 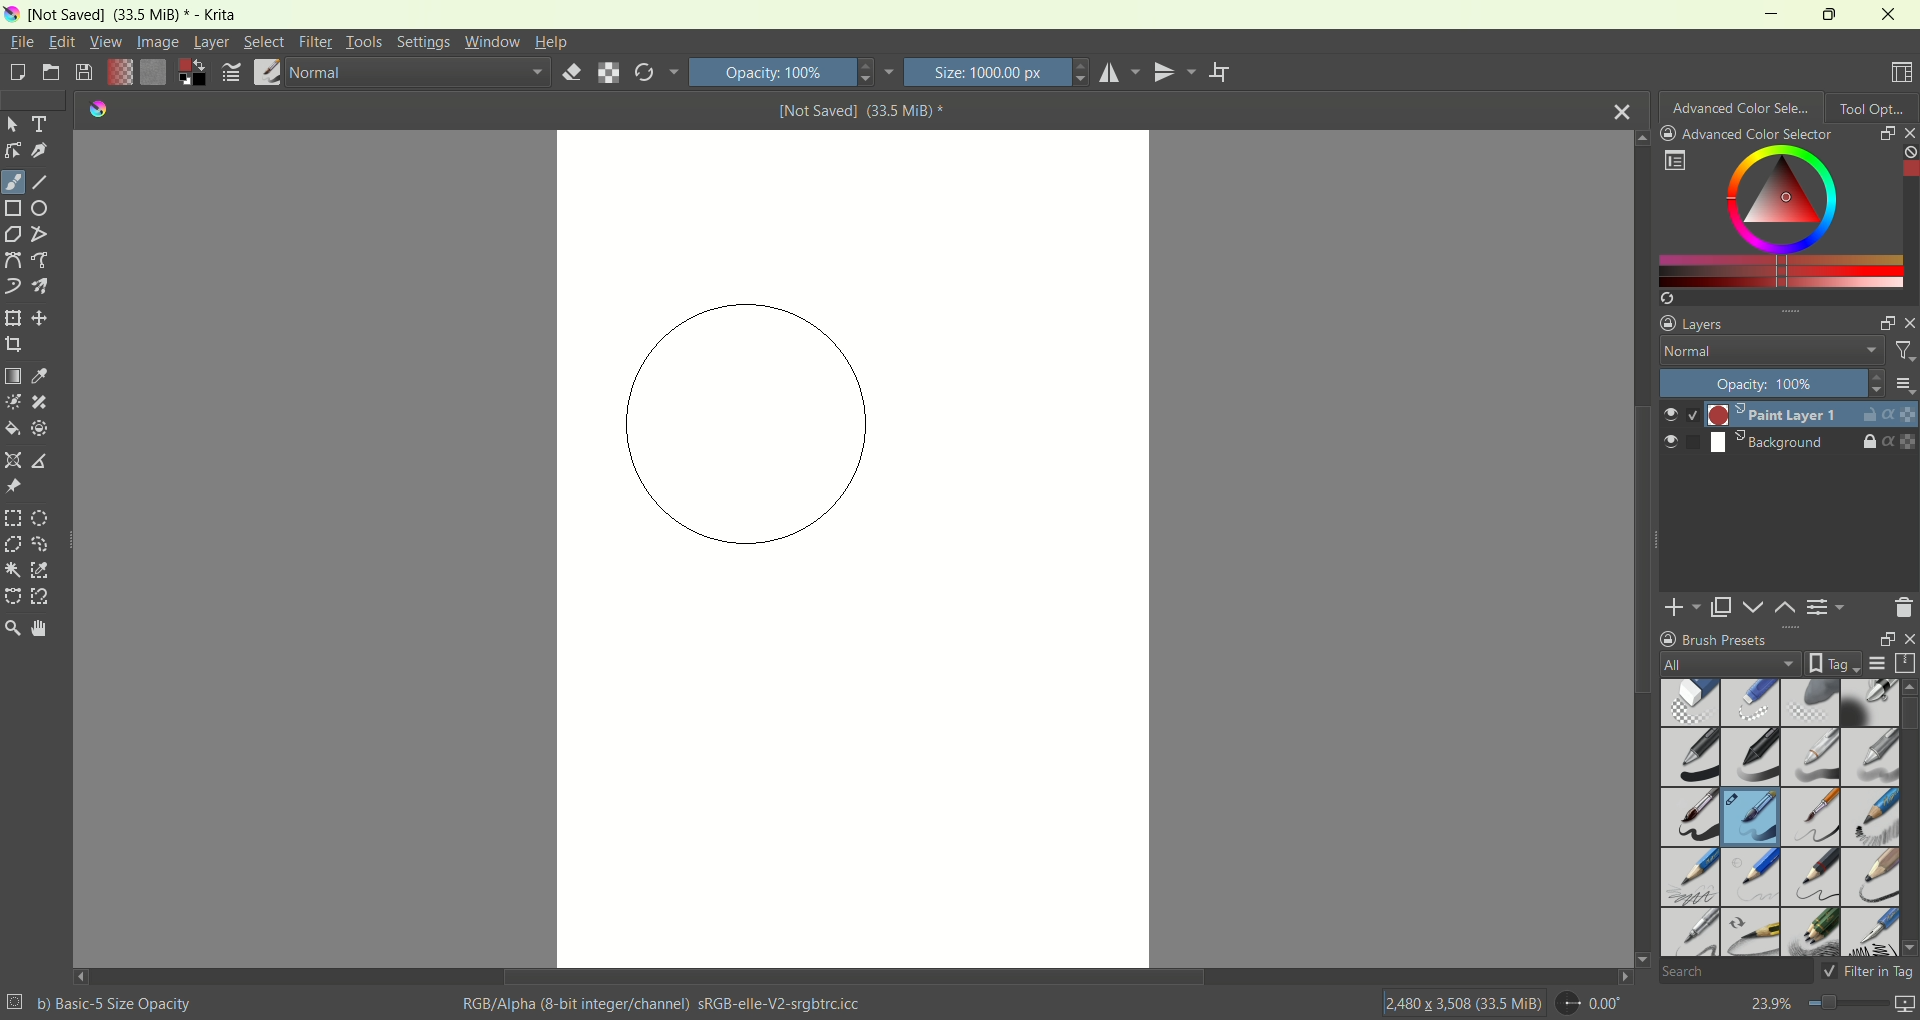 What do you see at coordinates (1881, 639) in the screenshot?
I see `float docker` at bounding box center [1881, 639].